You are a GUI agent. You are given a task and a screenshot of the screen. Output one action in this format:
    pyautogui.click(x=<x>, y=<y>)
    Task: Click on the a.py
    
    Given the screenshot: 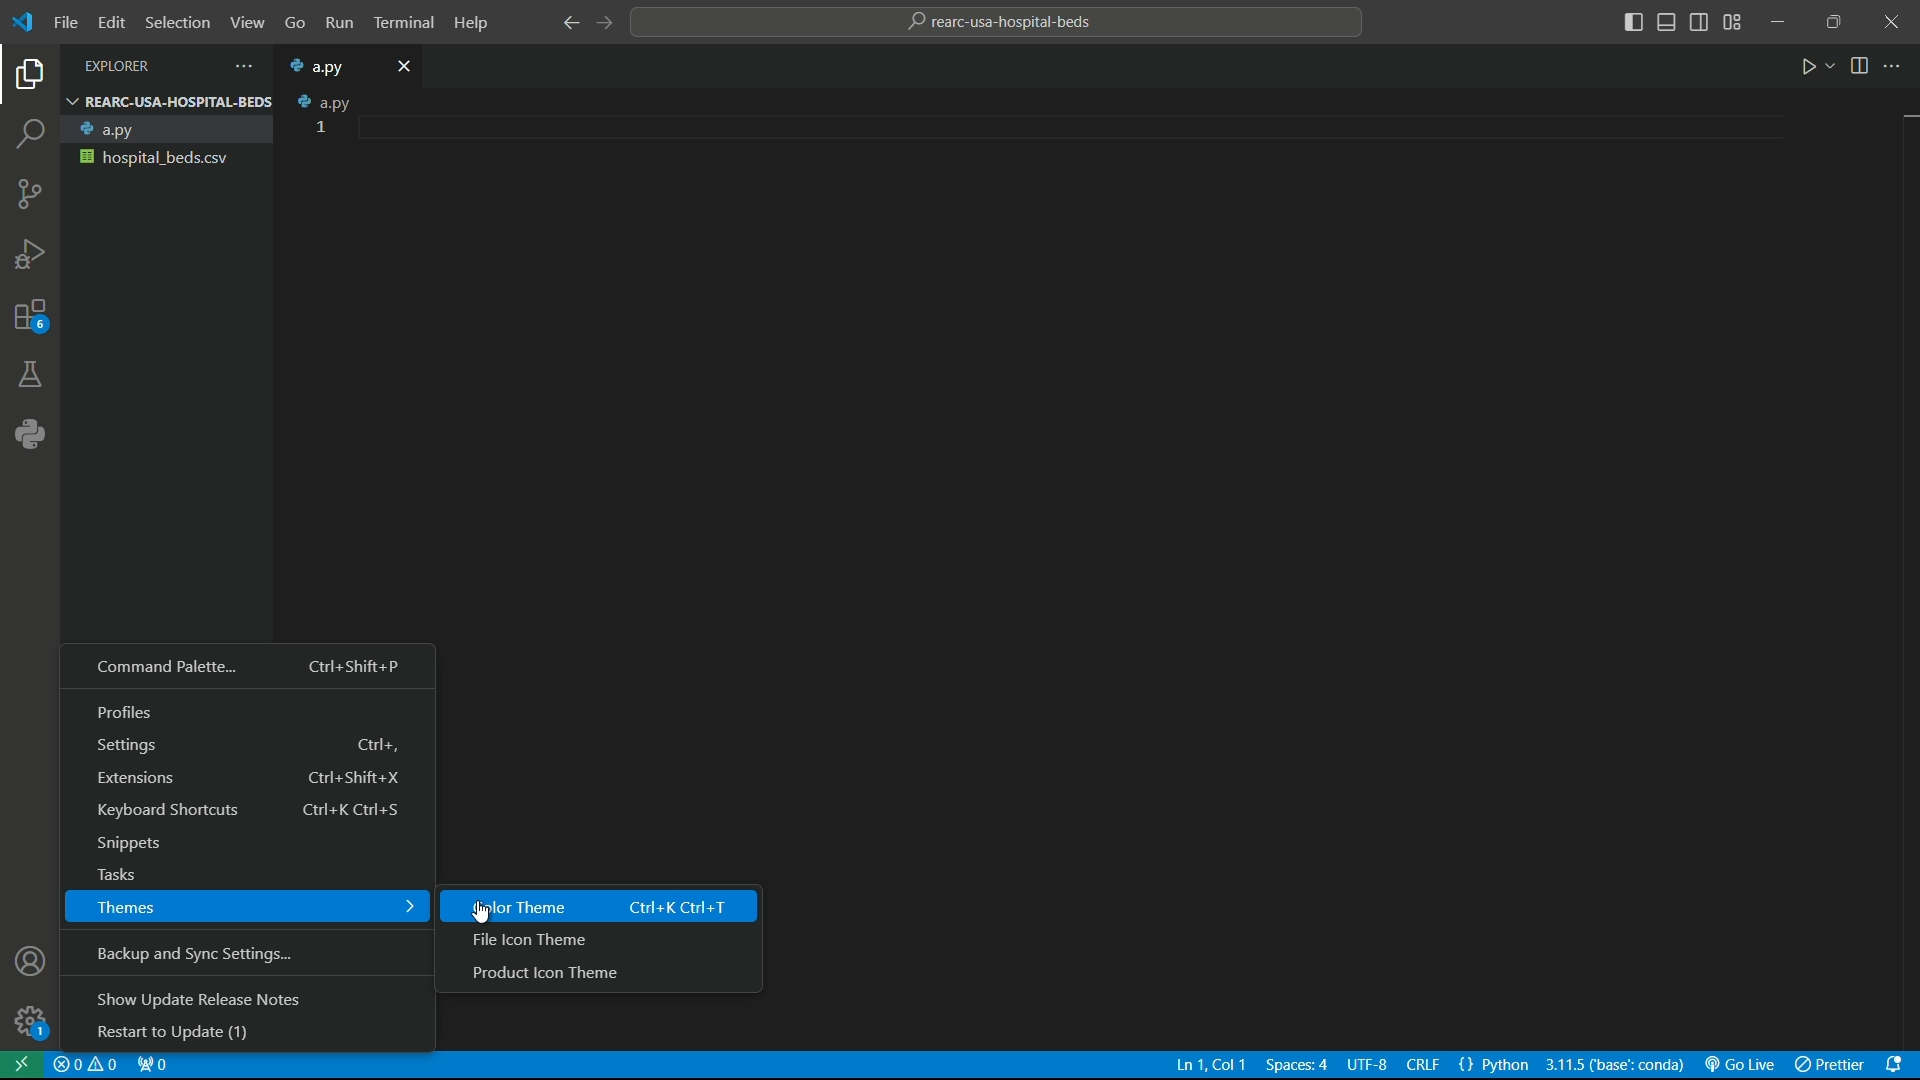 What is the action you would take?
    pyautogui.click(x=164, y=130)
    